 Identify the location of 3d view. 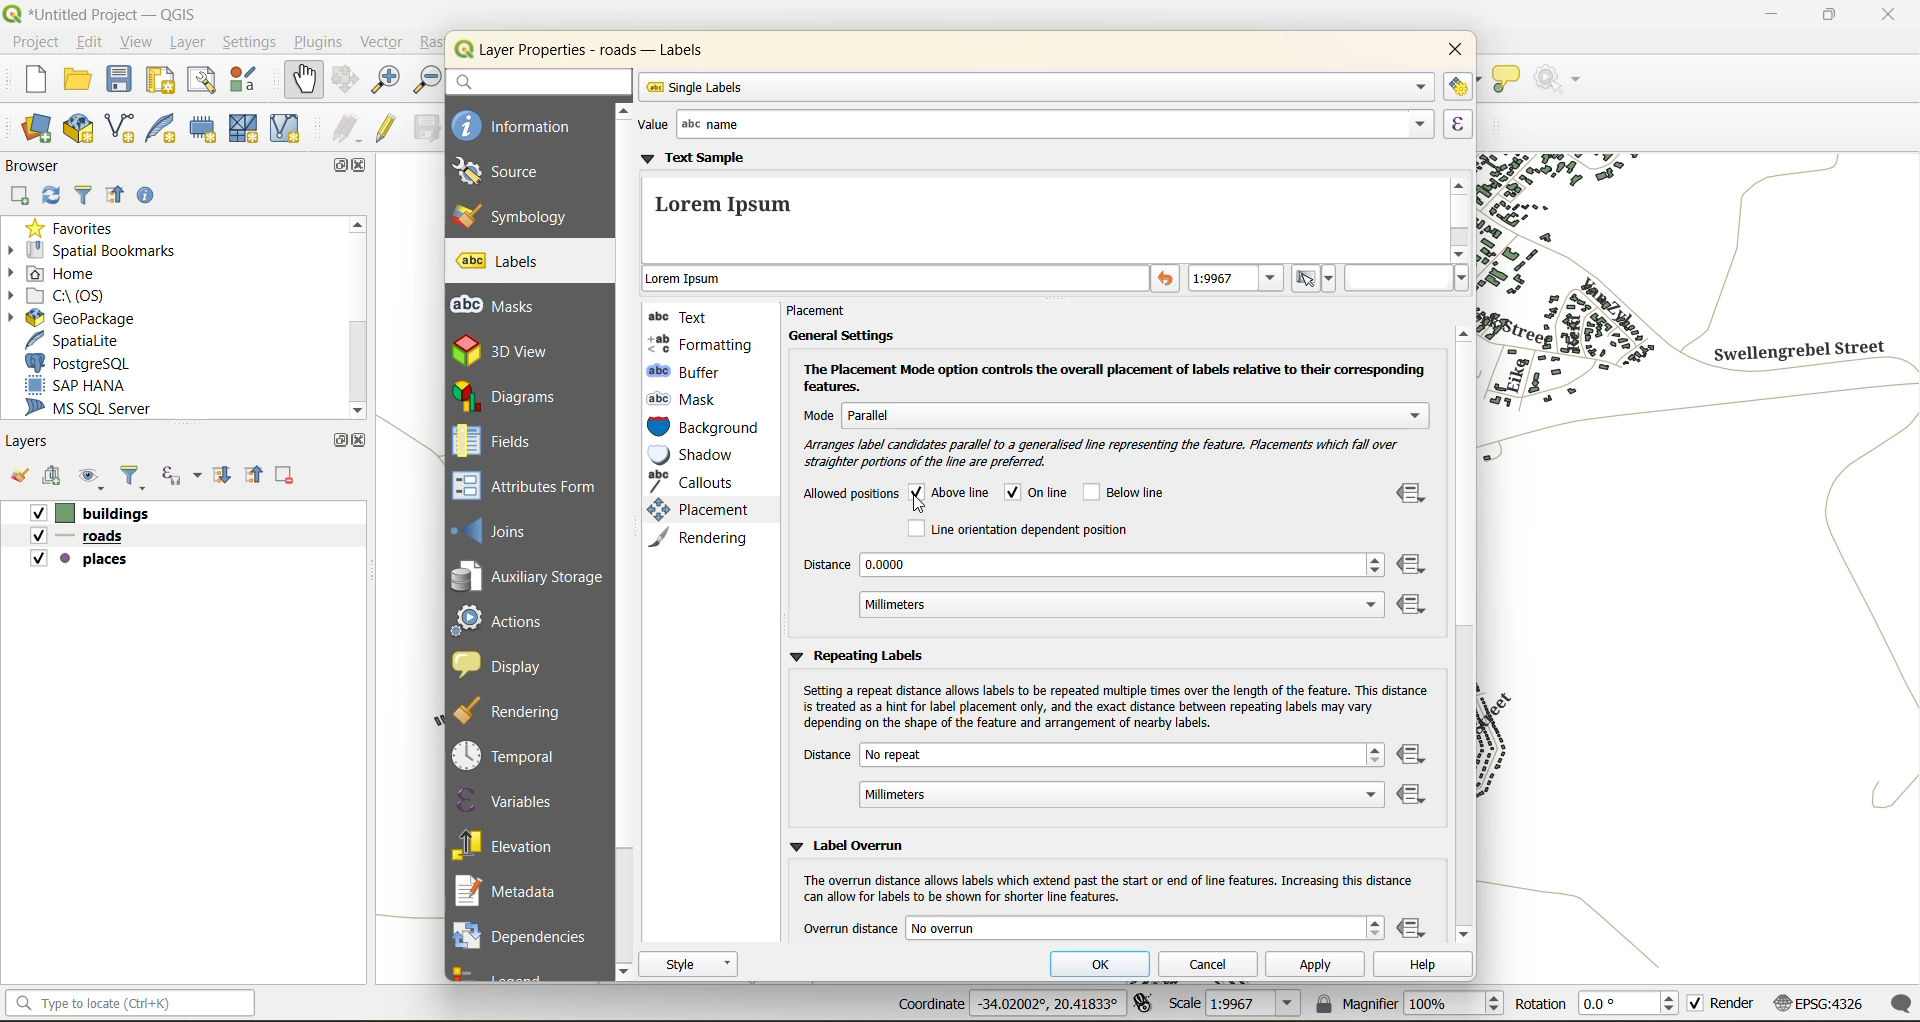
(518, 350).